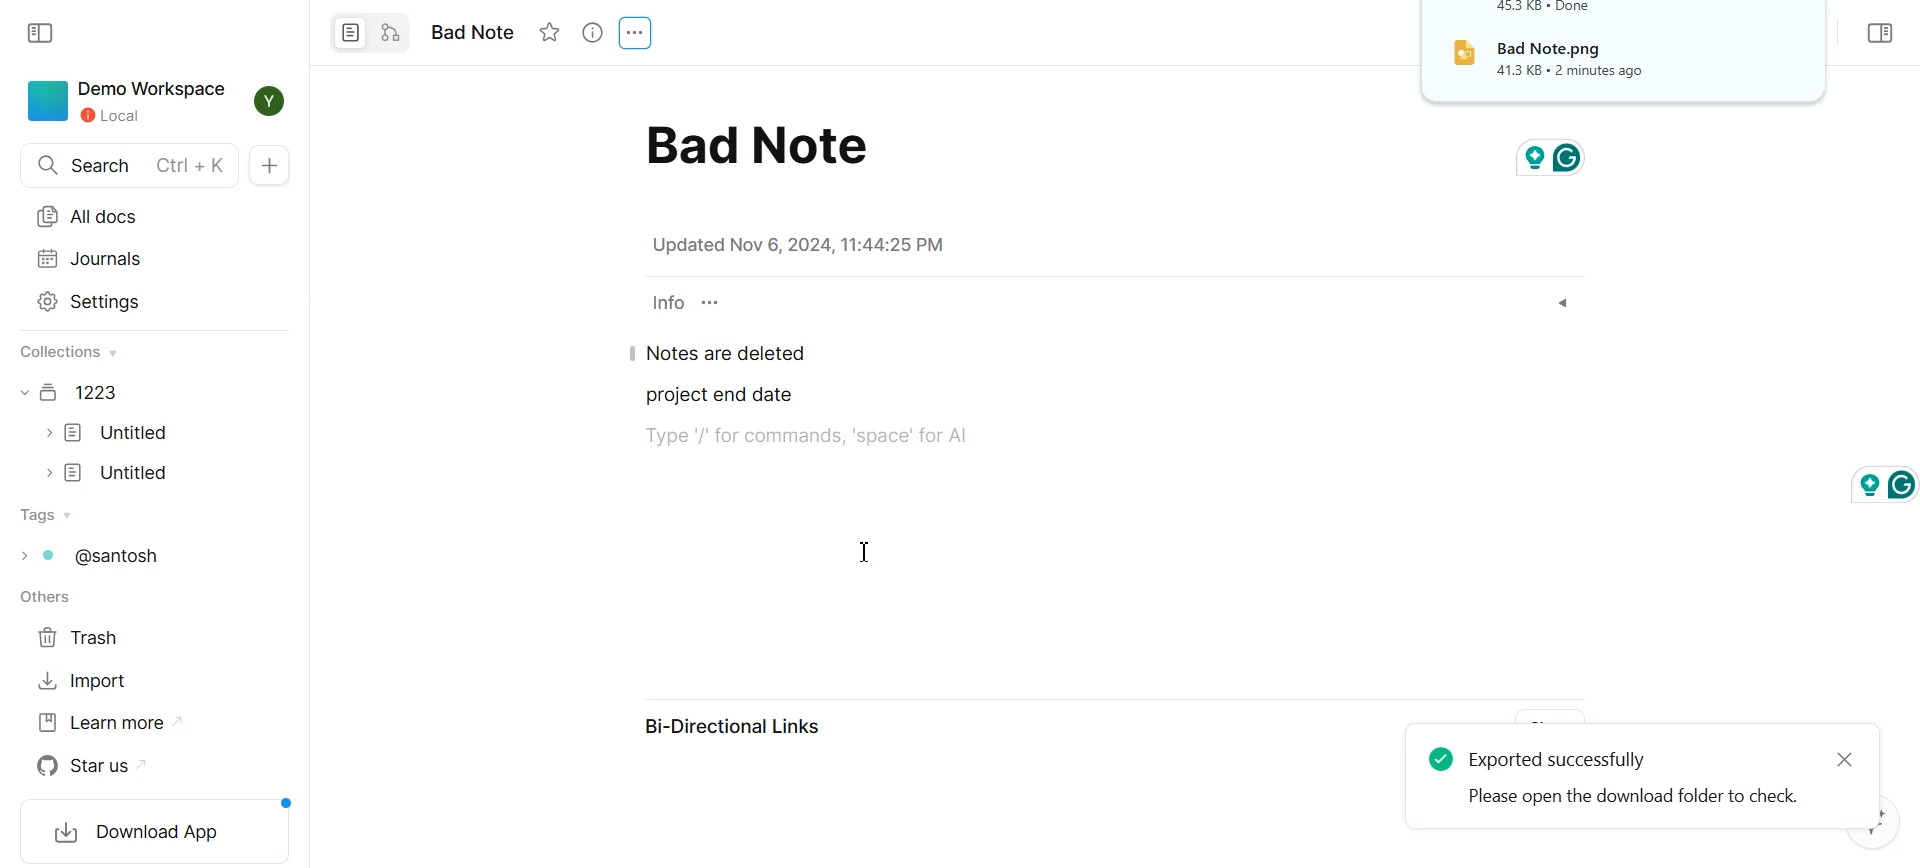 Image resolution: width=1920 pixels, height=868 pixels. What do you see at coordinates (271, 166) in the screenshot?
I see `New Doc` at bounding box center [271, 166].